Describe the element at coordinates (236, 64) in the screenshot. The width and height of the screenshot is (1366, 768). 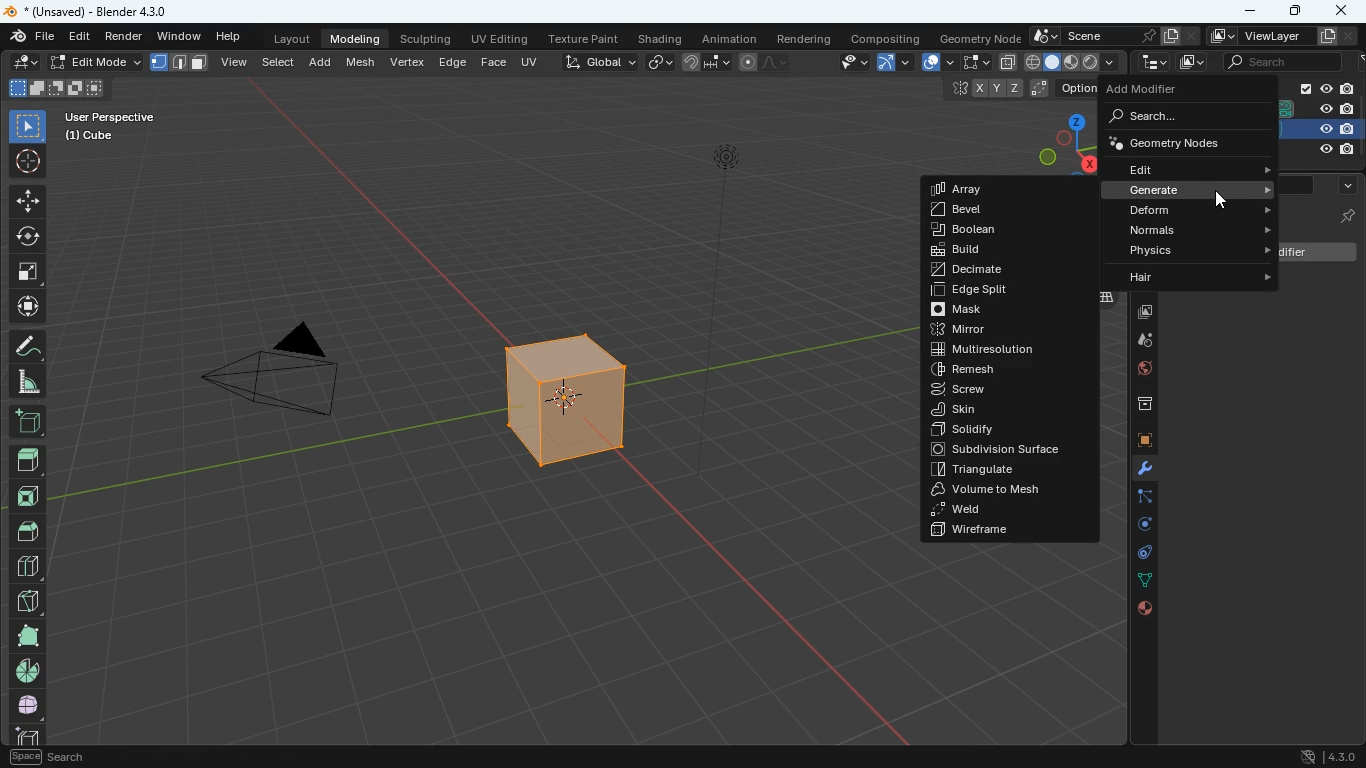
I see `view` at that location.